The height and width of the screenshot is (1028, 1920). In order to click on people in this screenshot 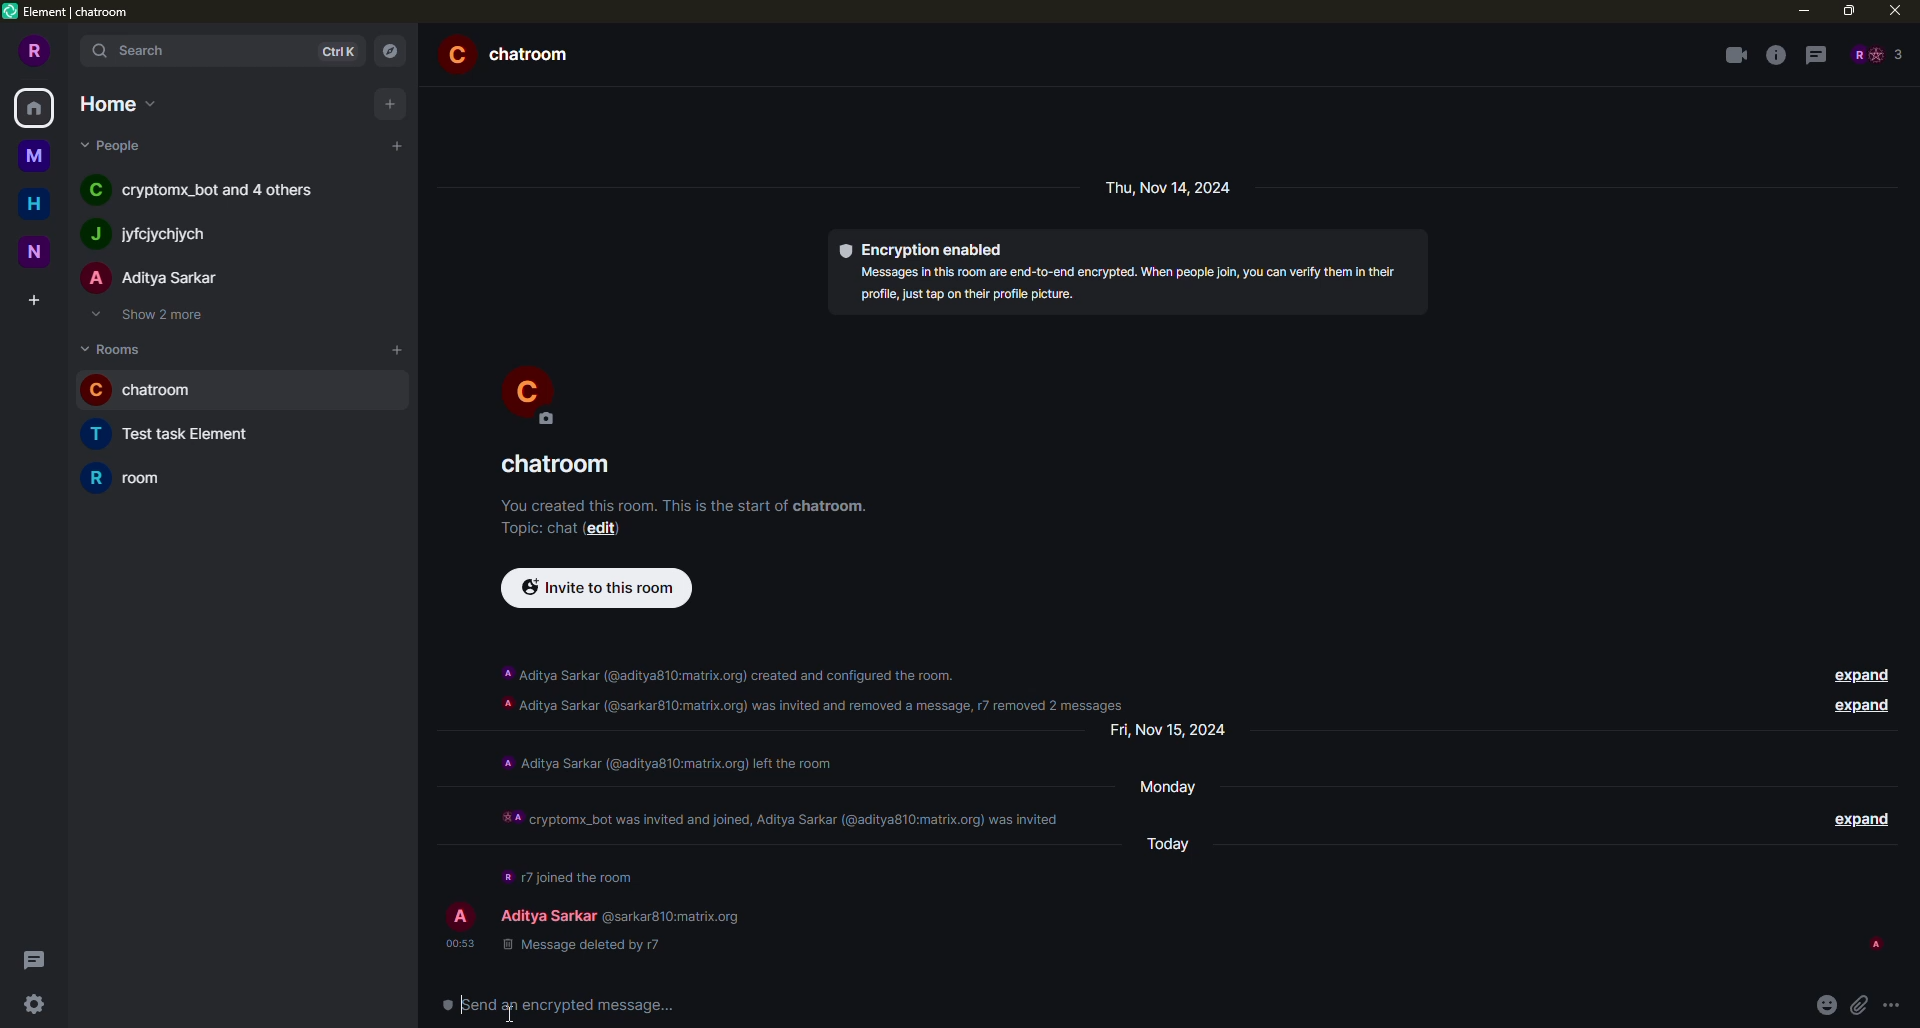, I will do `click(548, 914)`.